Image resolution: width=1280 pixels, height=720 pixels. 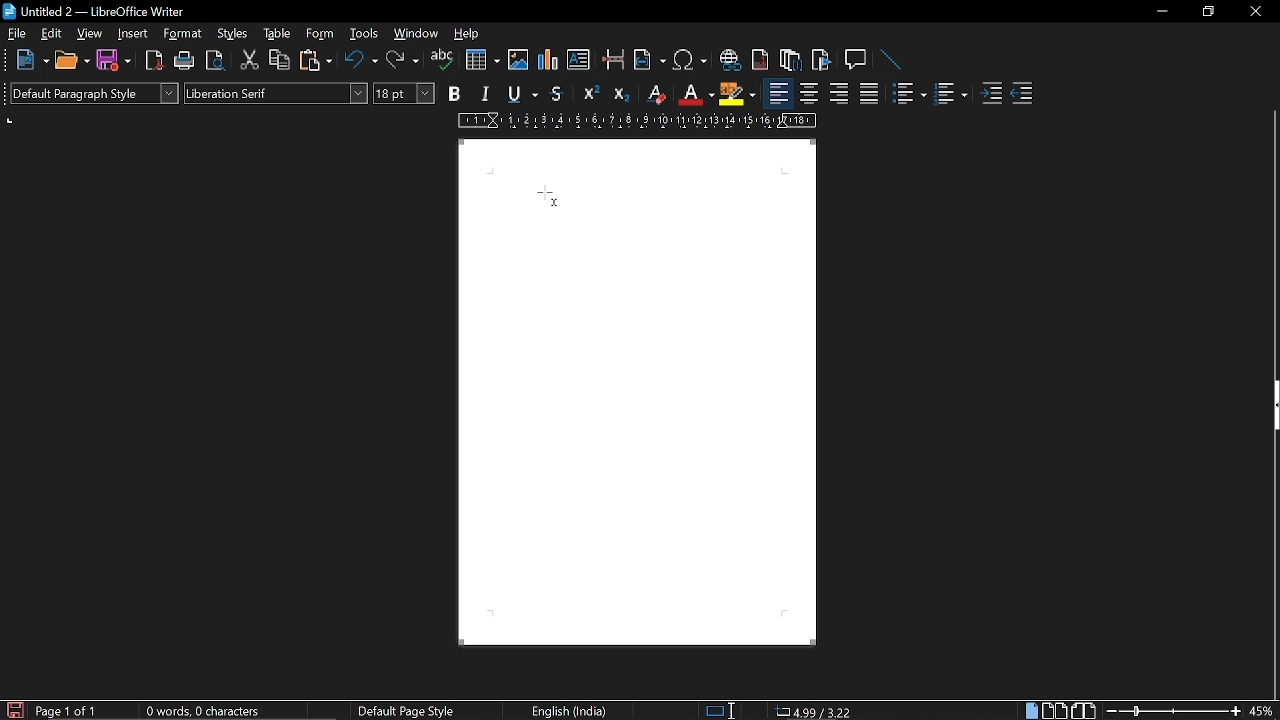 I want to click on insert comment, so click(x=856, y=59).